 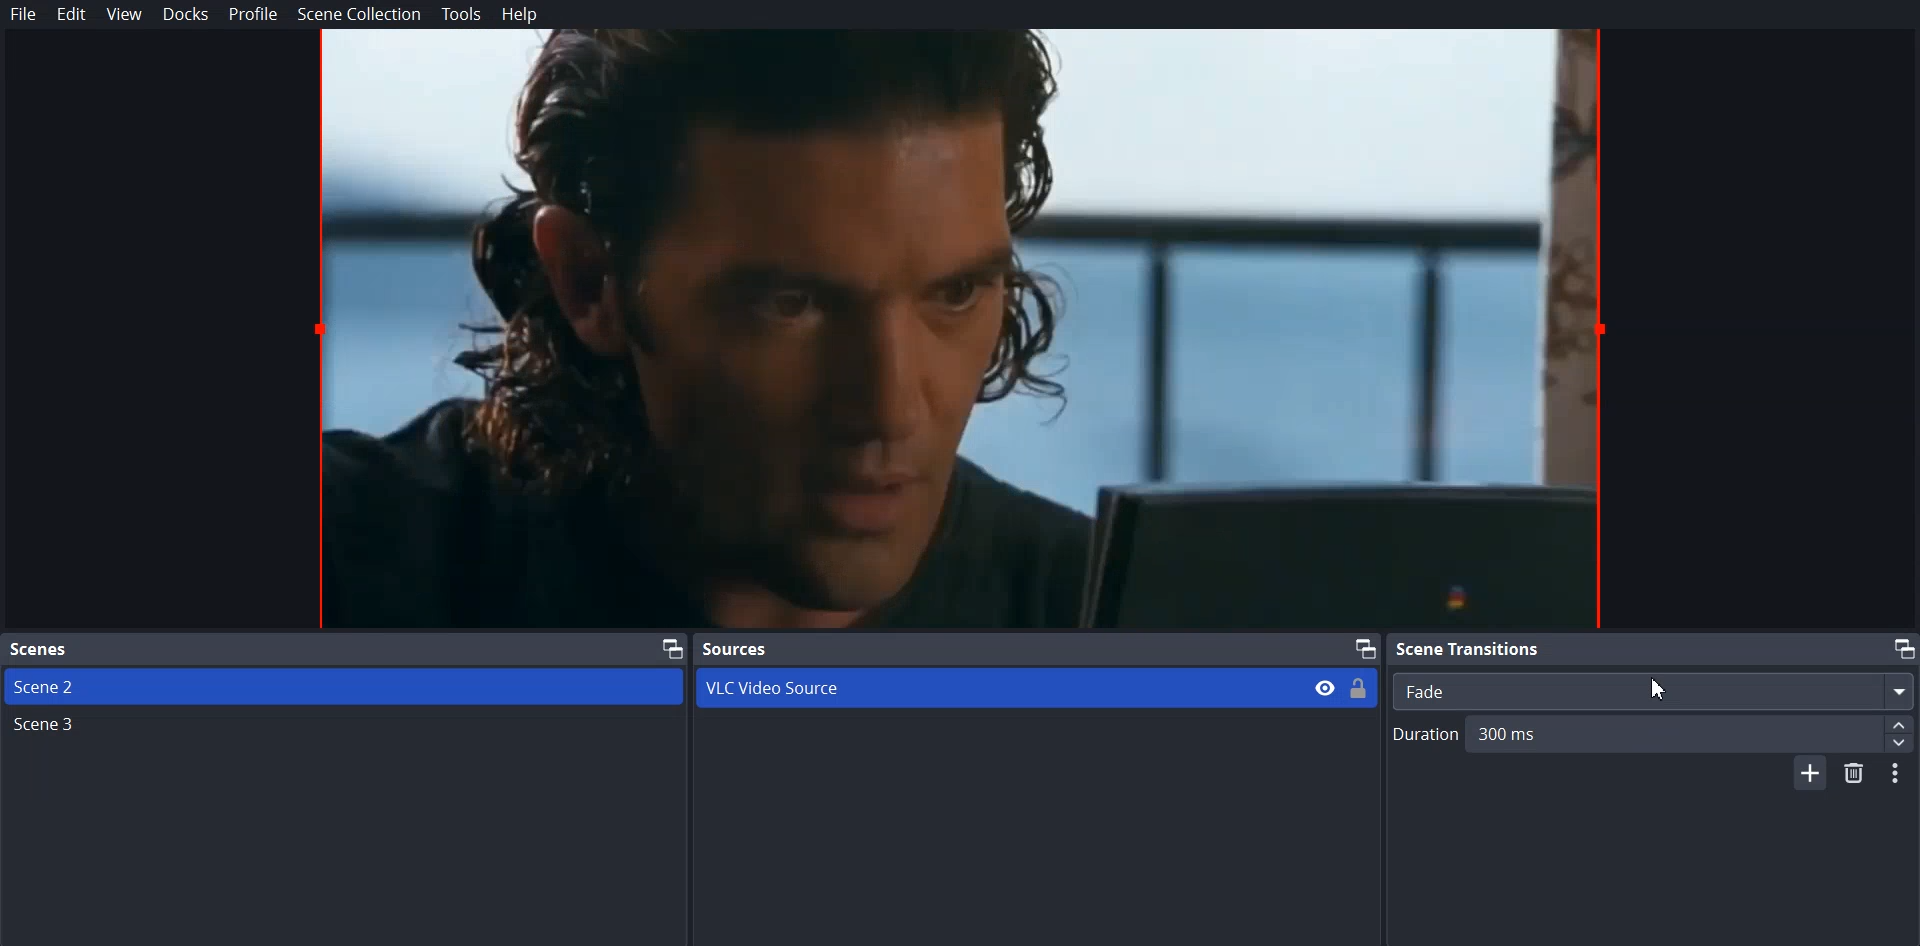 What do you see at coordinates (1810, 774) in the screenshot?
I see `Add Scene Transition` at bounding box center [1810, 774].